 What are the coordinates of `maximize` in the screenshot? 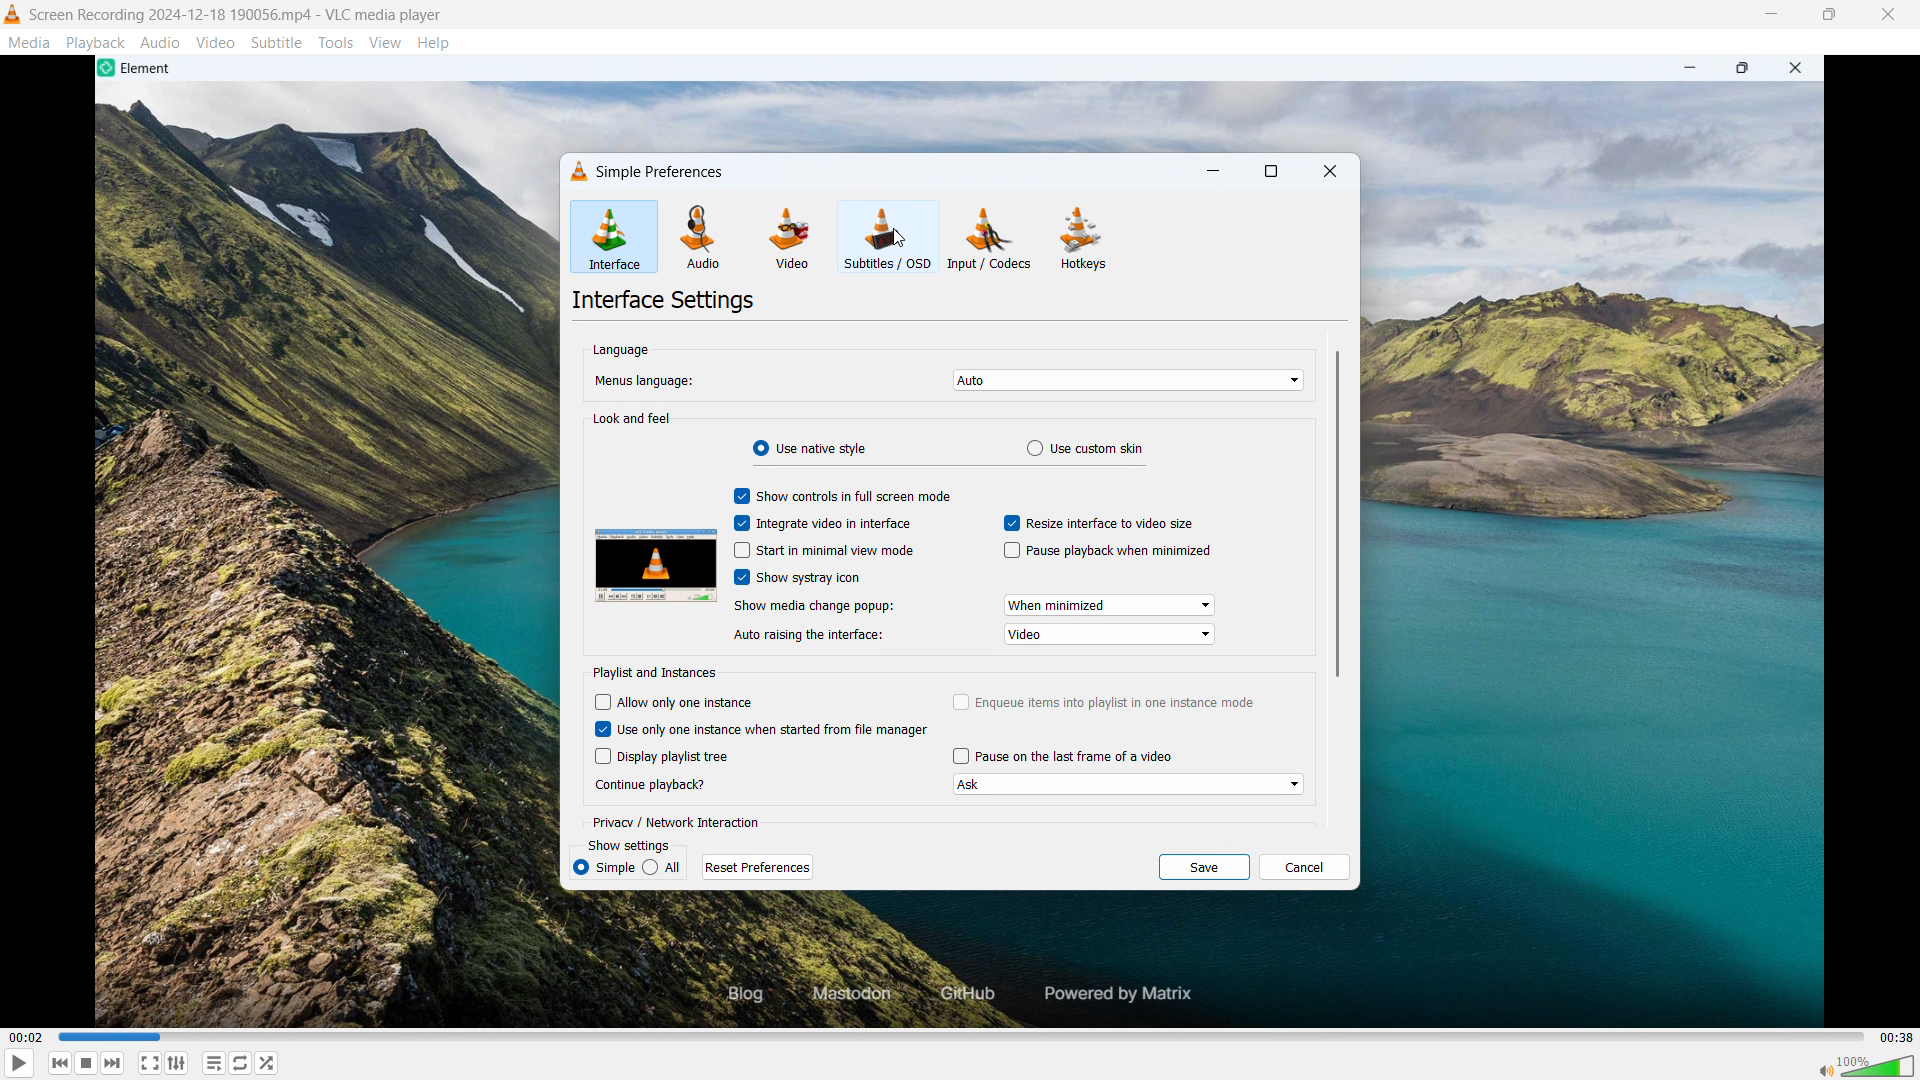 It's located at (1828, 15).